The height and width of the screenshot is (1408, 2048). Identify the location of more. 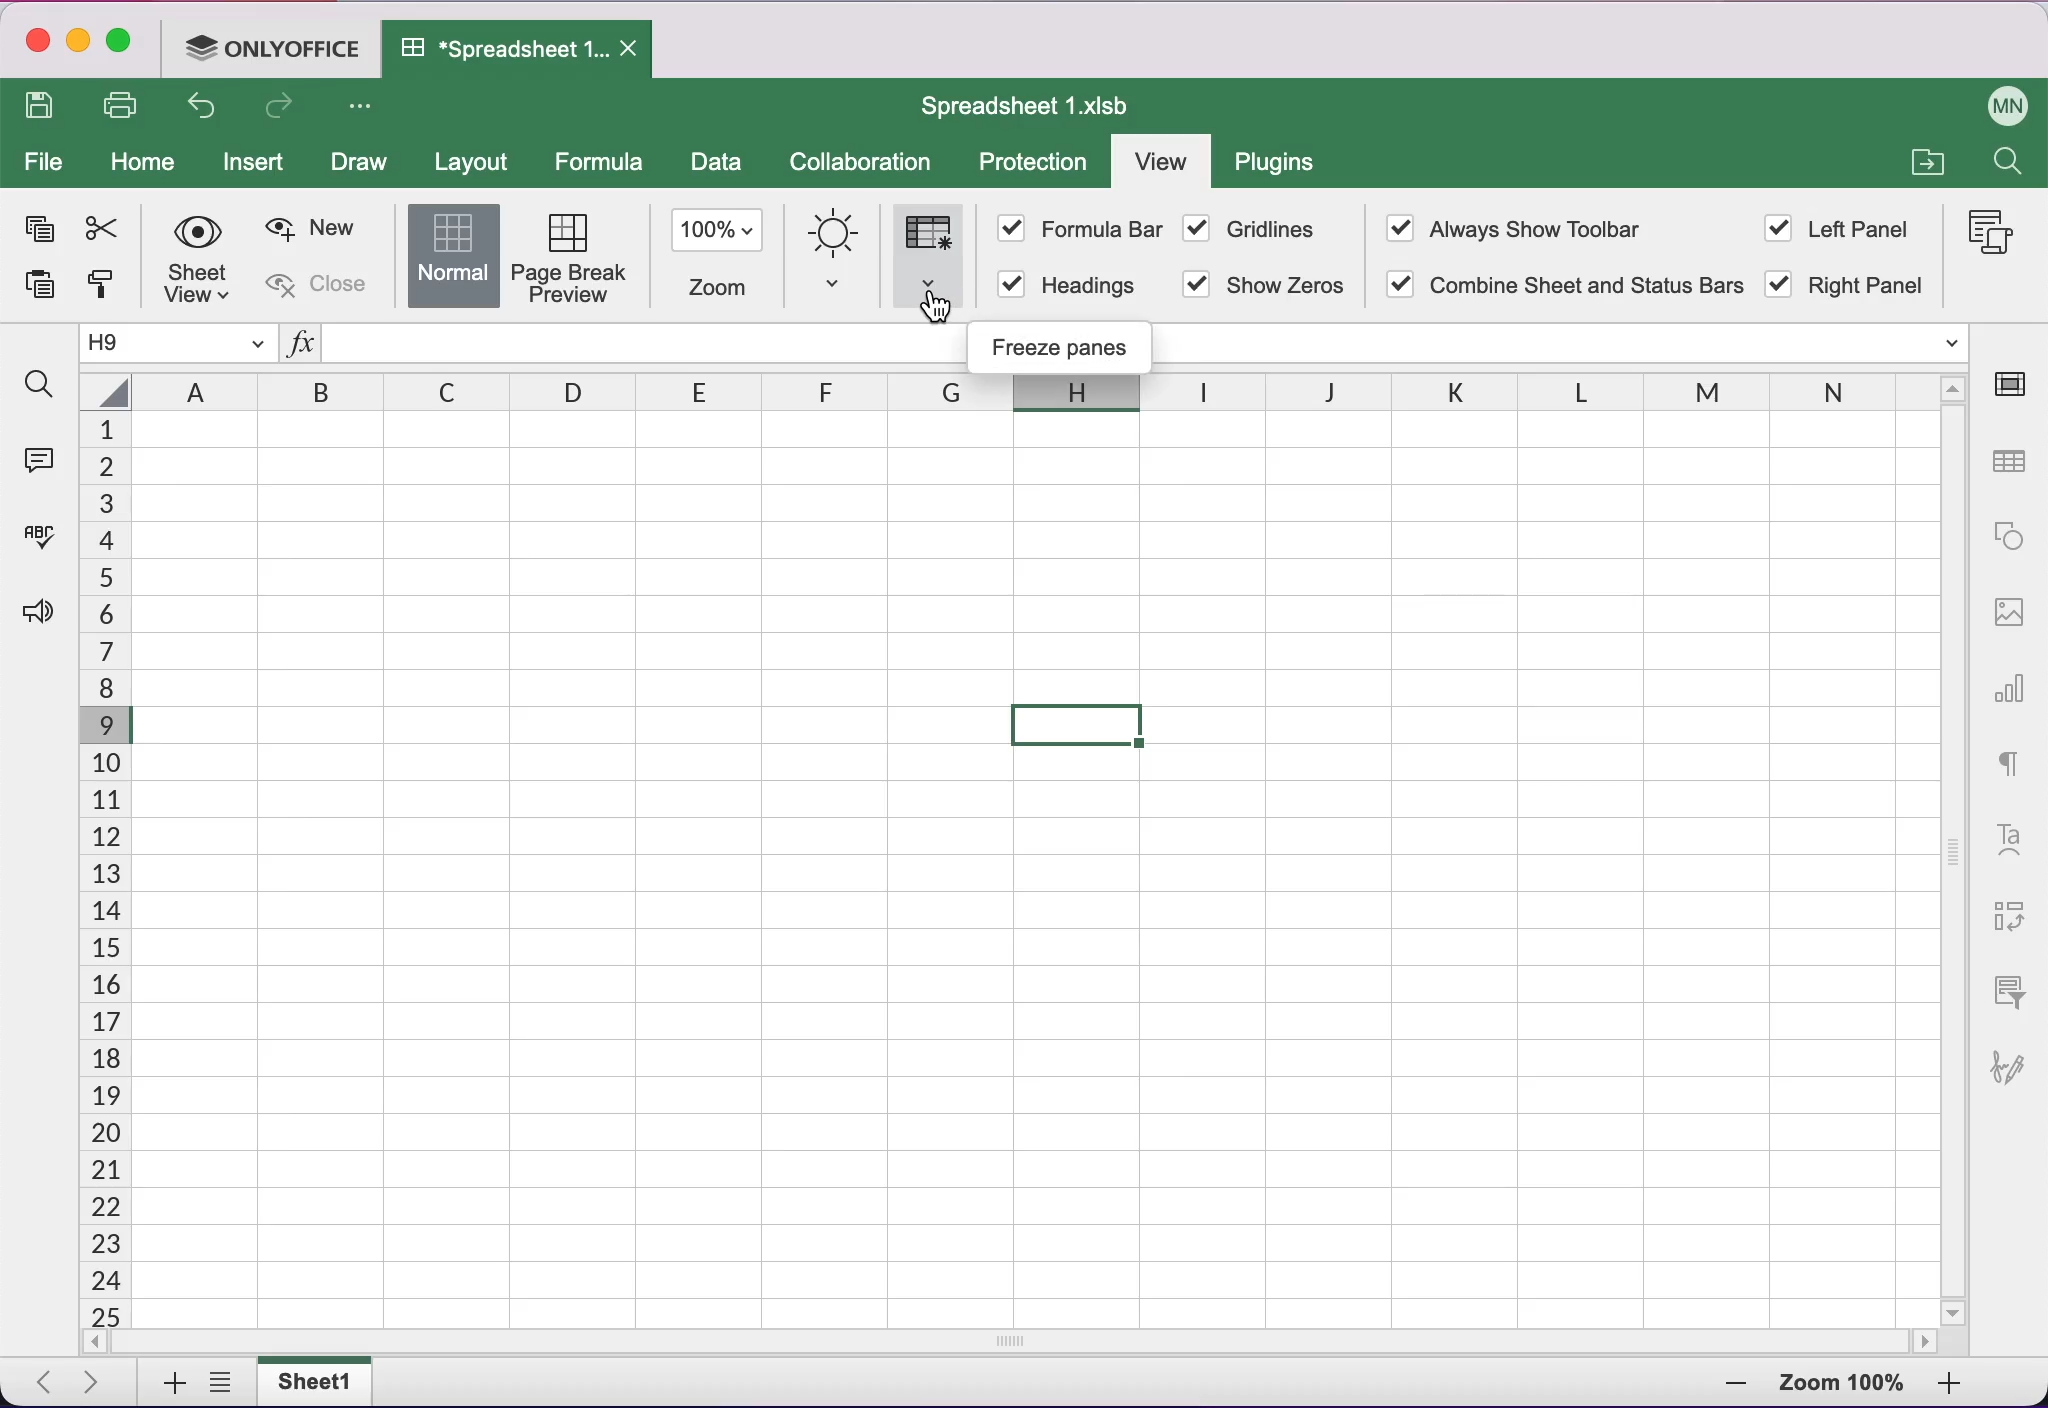
(359, 106).